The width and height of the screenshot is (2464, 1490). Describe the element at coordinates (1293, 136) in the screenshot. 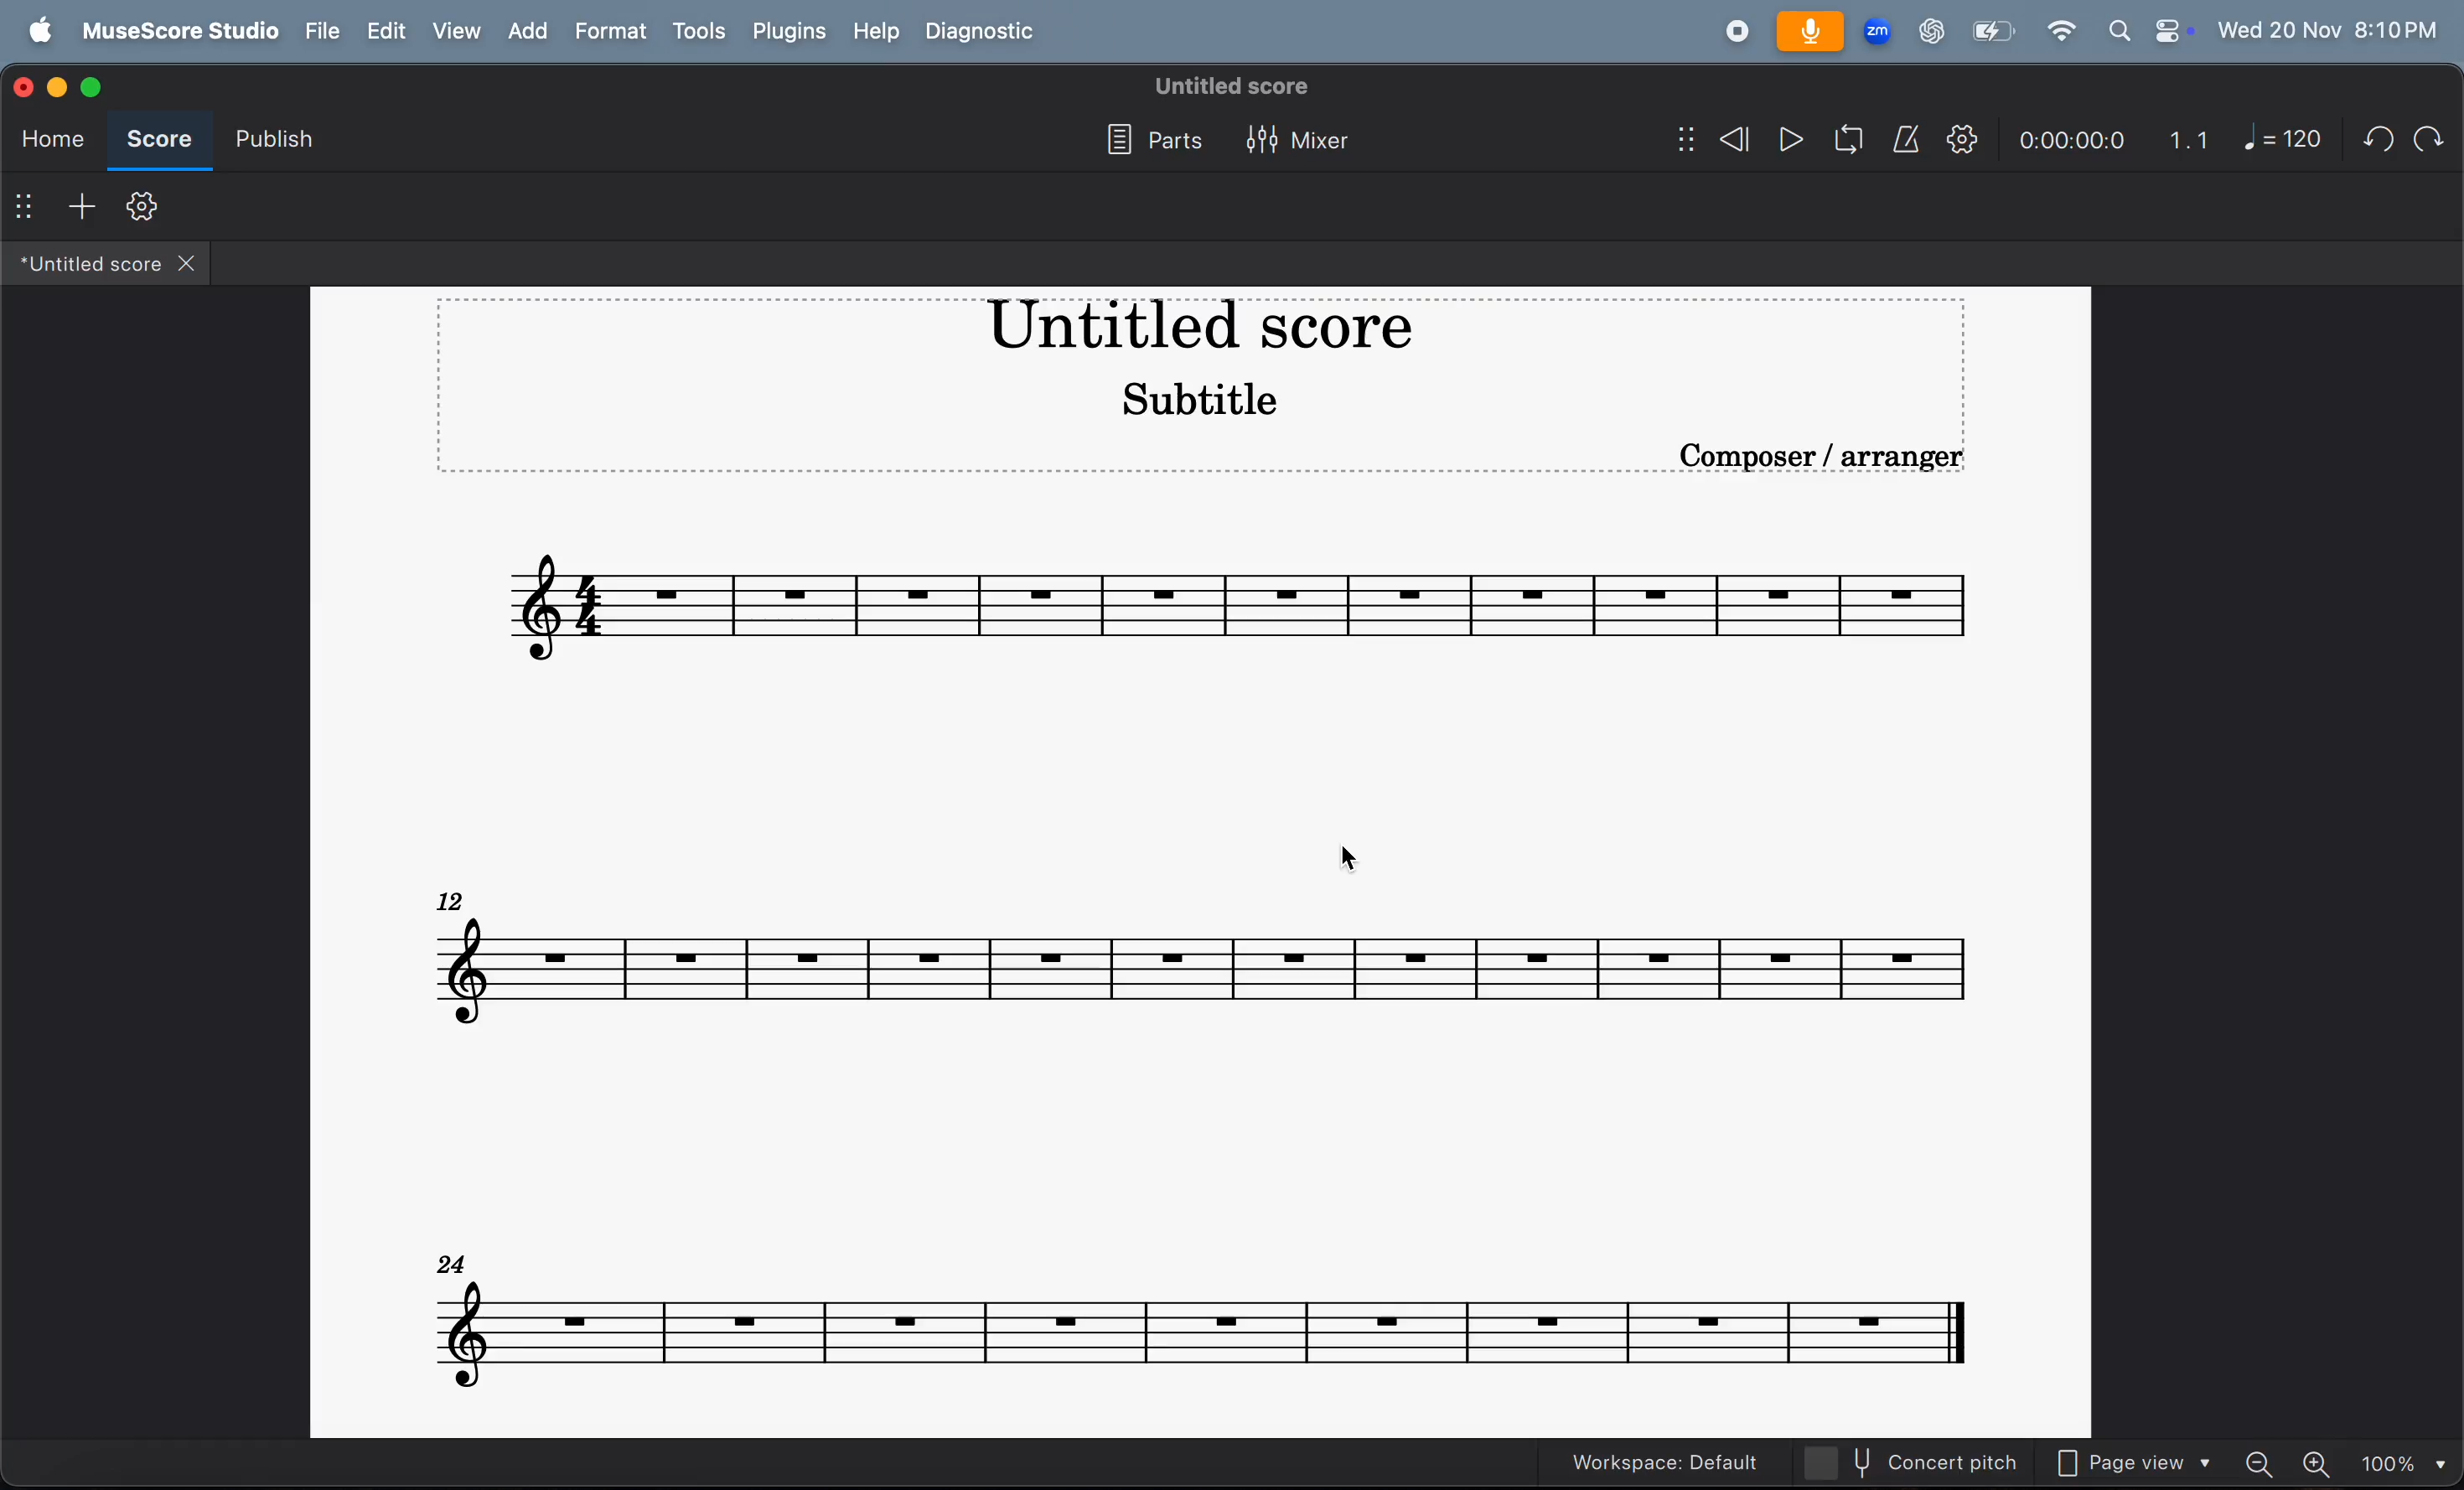

I see `mixer` at that location.